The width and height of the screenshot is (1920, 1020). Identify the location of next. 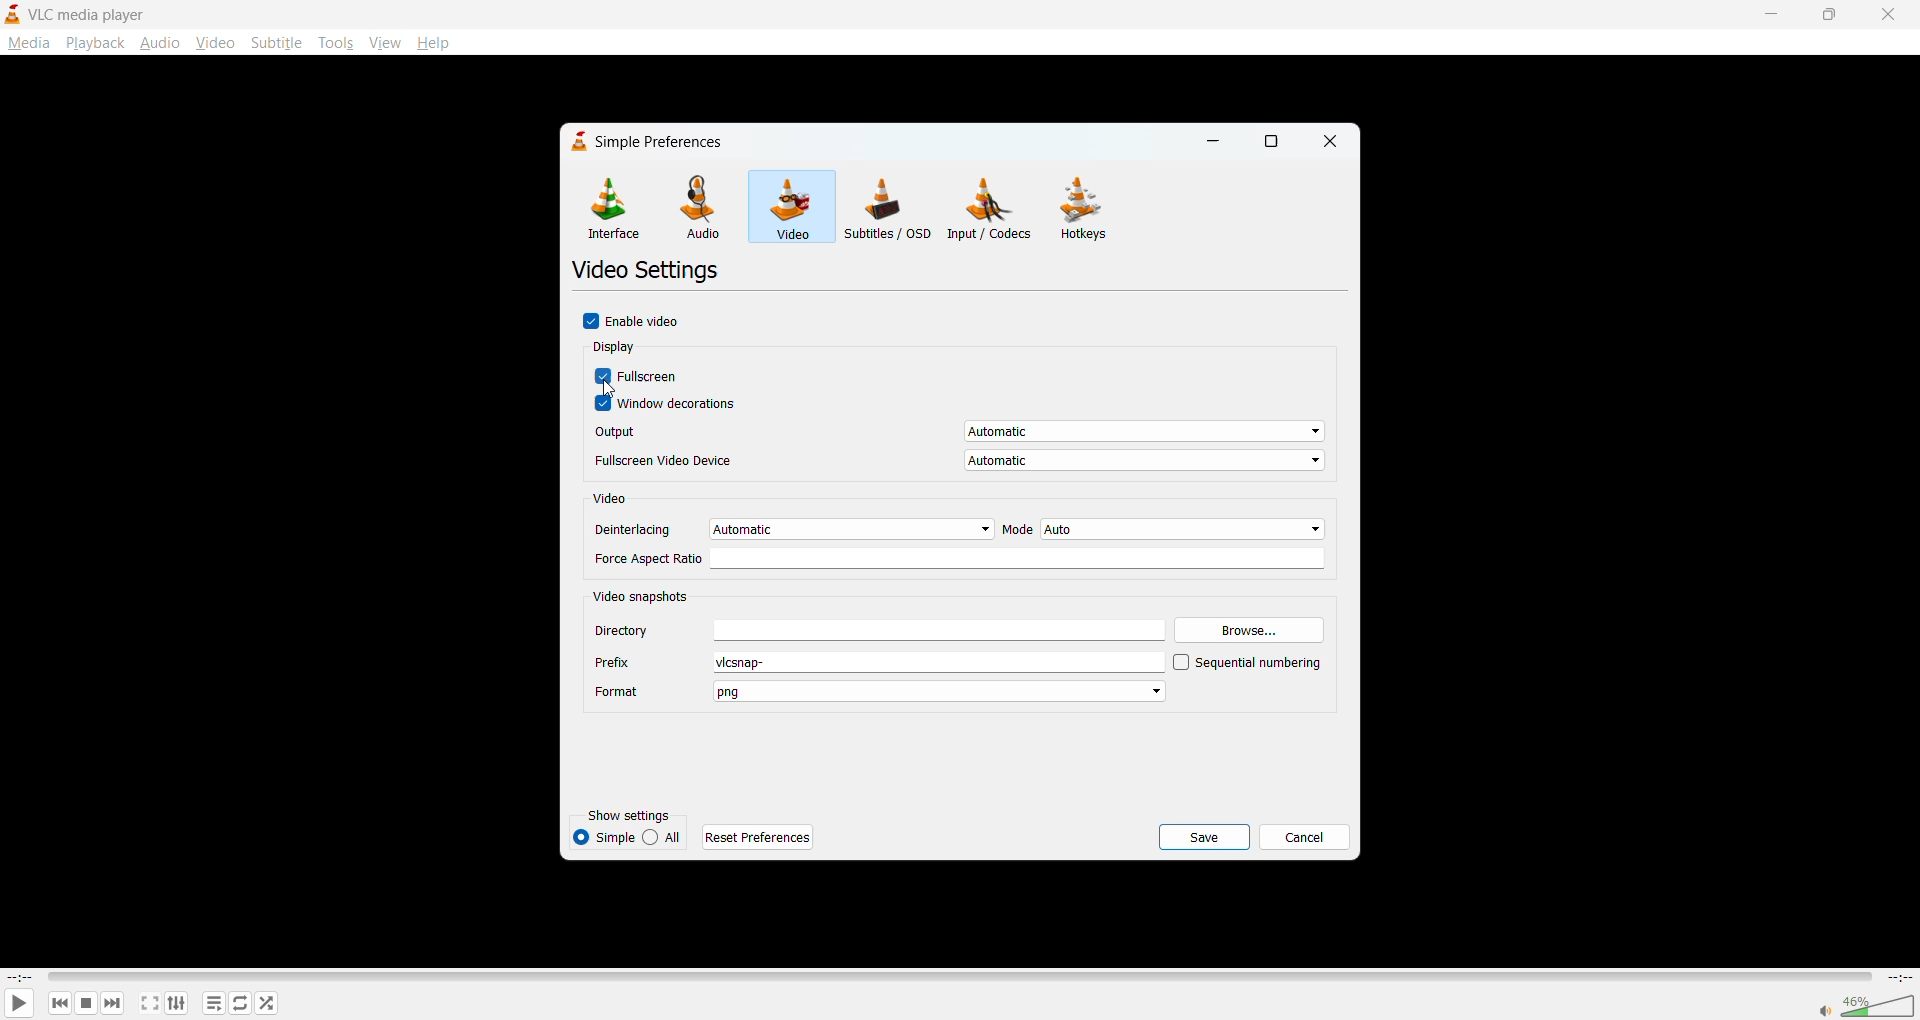
(109, 1004).